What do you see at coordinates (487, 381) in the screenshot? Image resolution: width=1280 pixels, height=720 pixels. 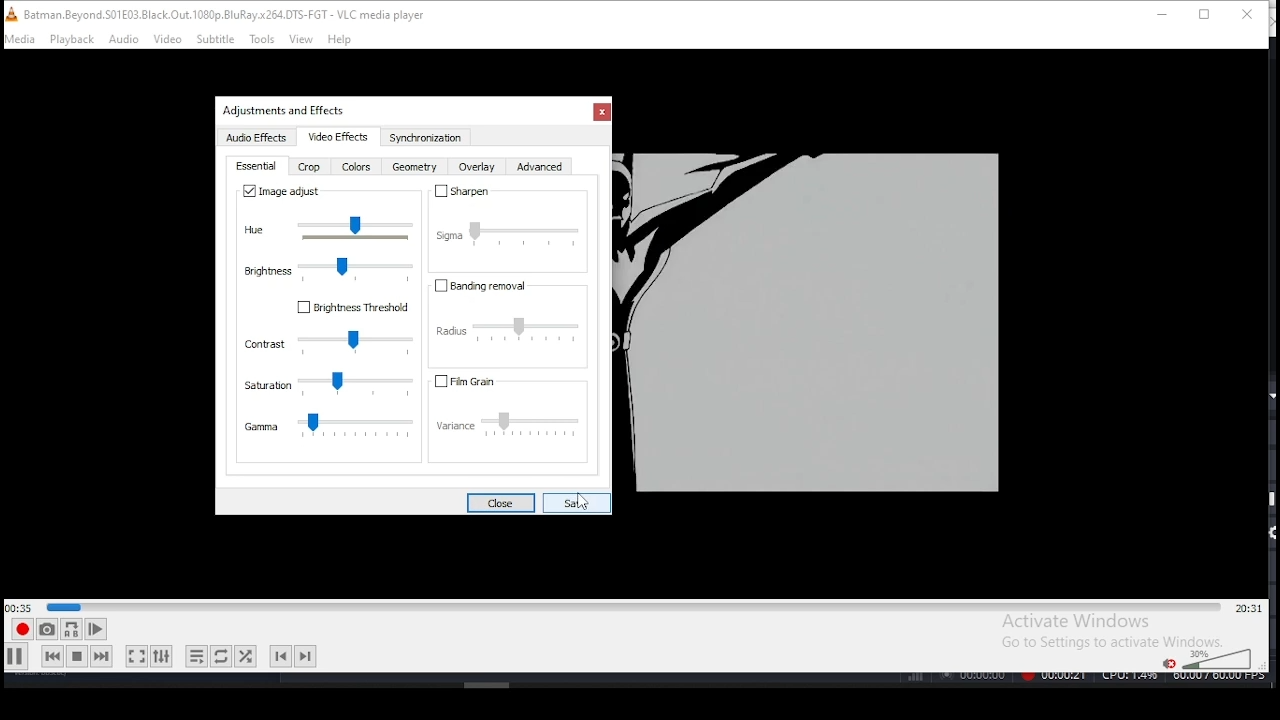 I see `fil grain on/off` at bounding box center [487, 381].